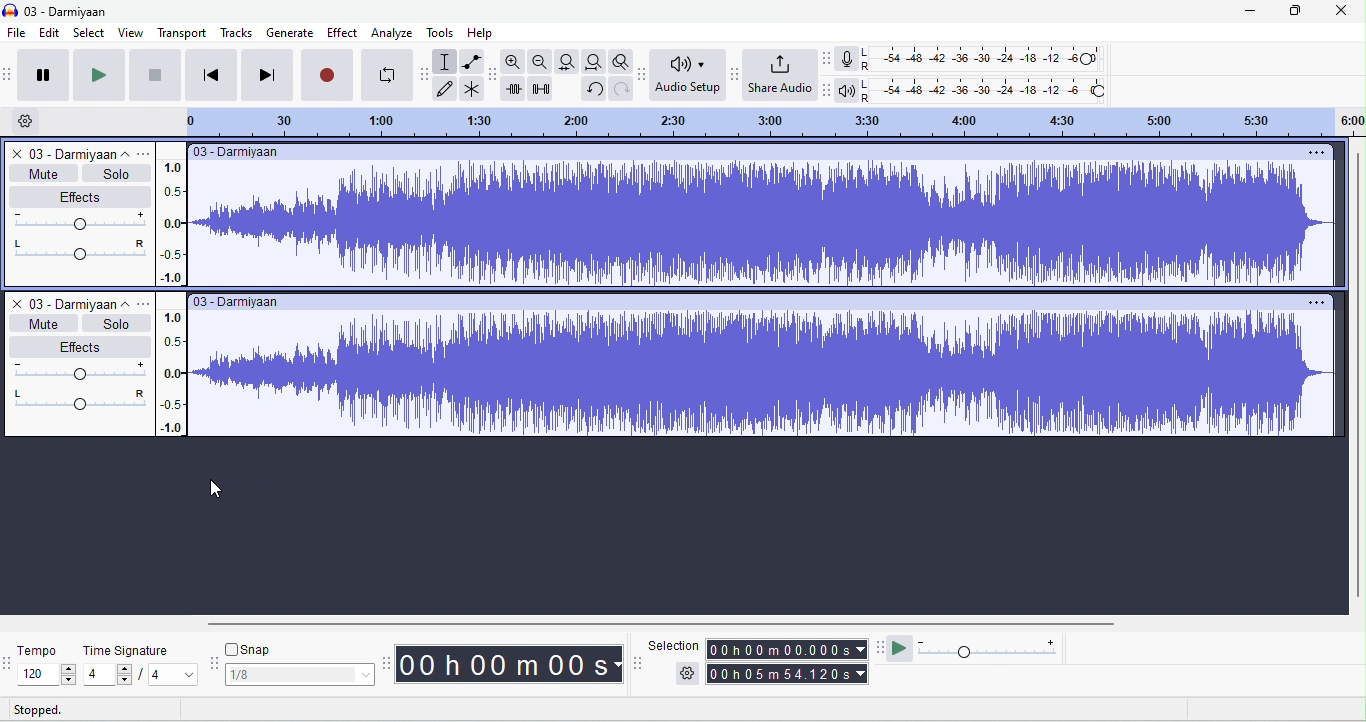 The image size is (1366, 722). I want to click on options, so click(146, 155).